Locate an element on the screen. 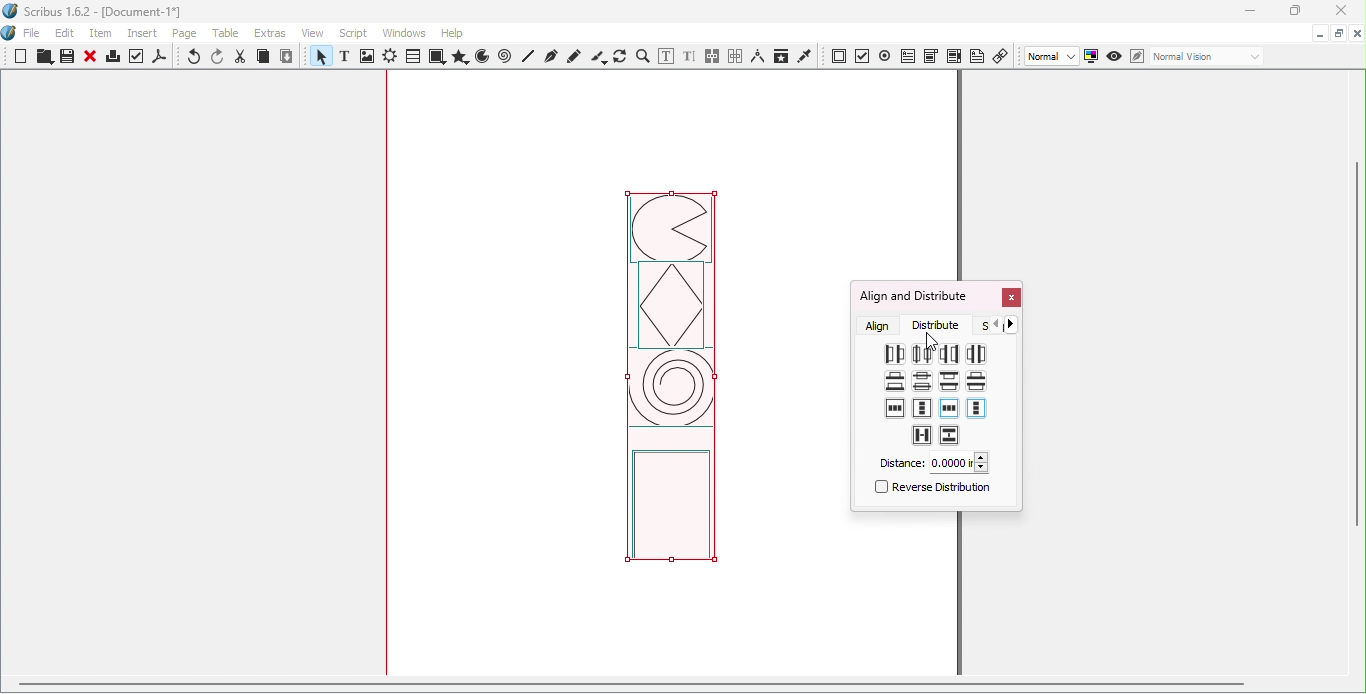  Make horizontal gaps between items equal to the values specified is located at coordinates (921, 435).